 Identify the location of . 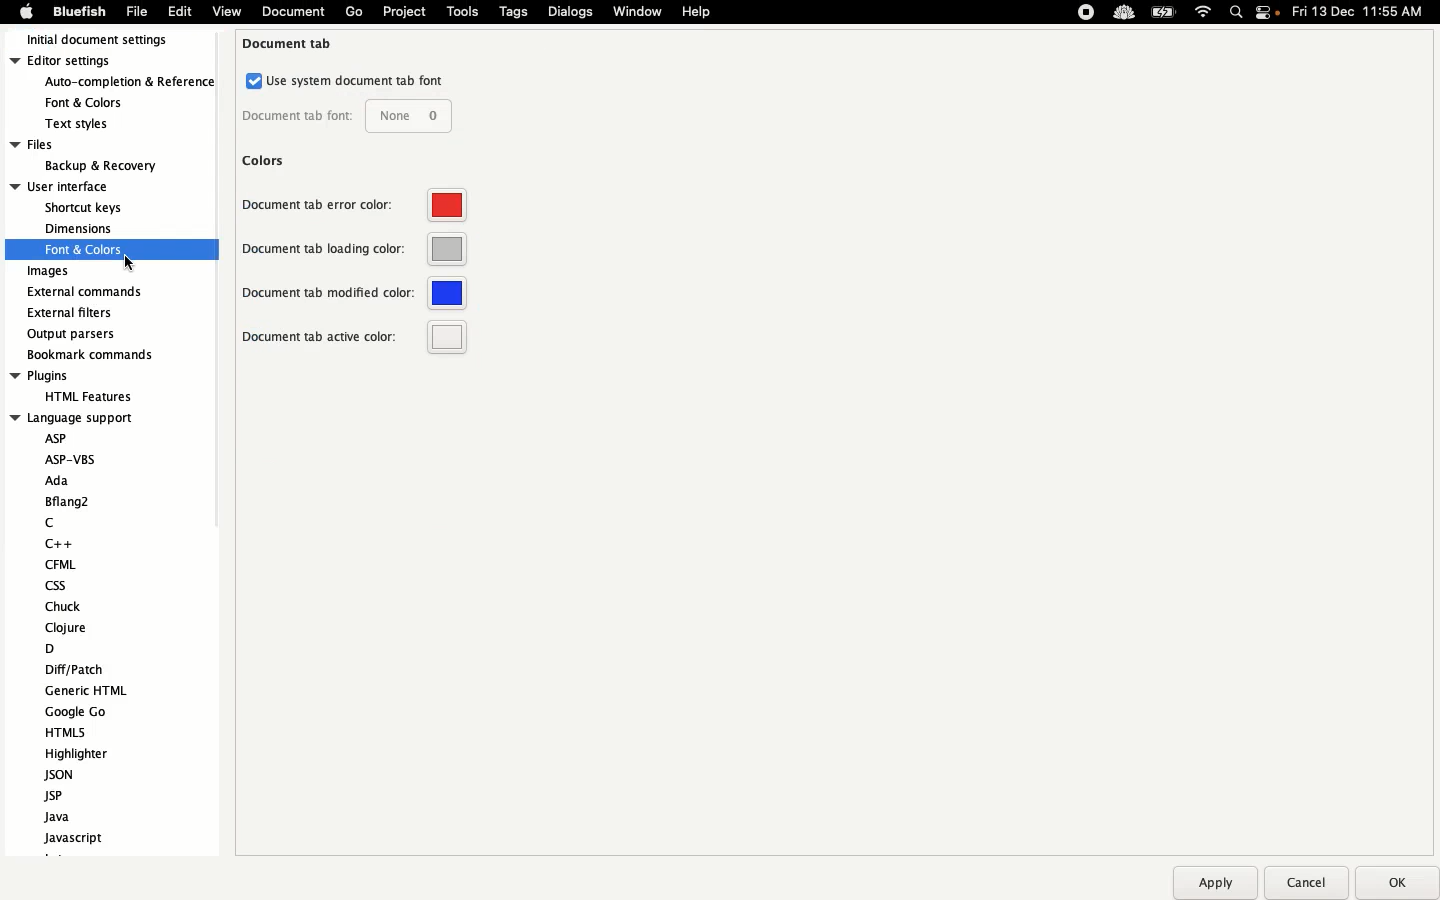
(1312, 881).